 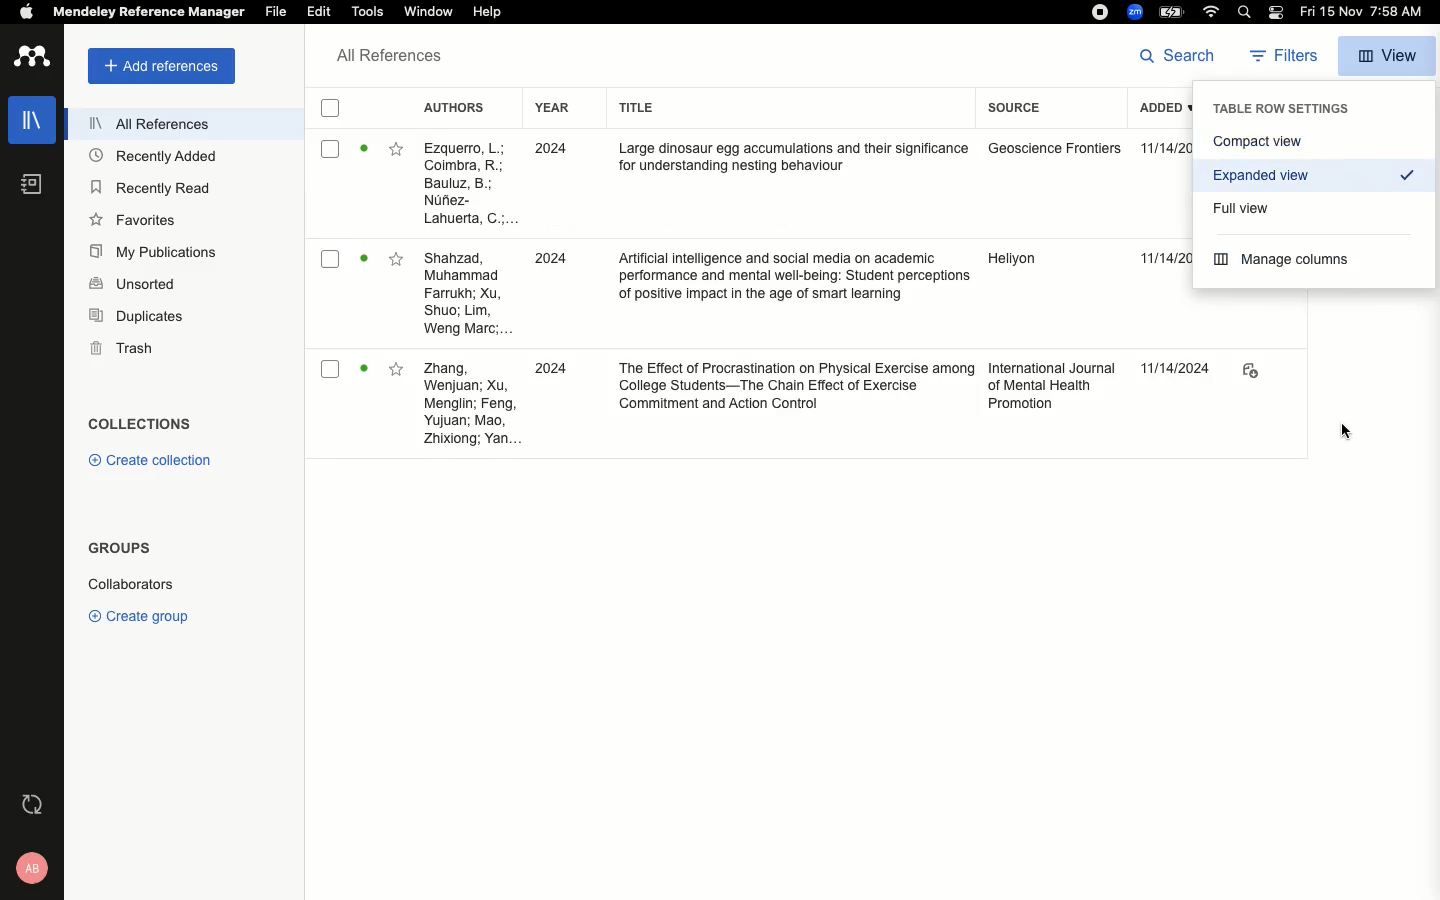 I want to click on Library, so click(x=27, y=126).